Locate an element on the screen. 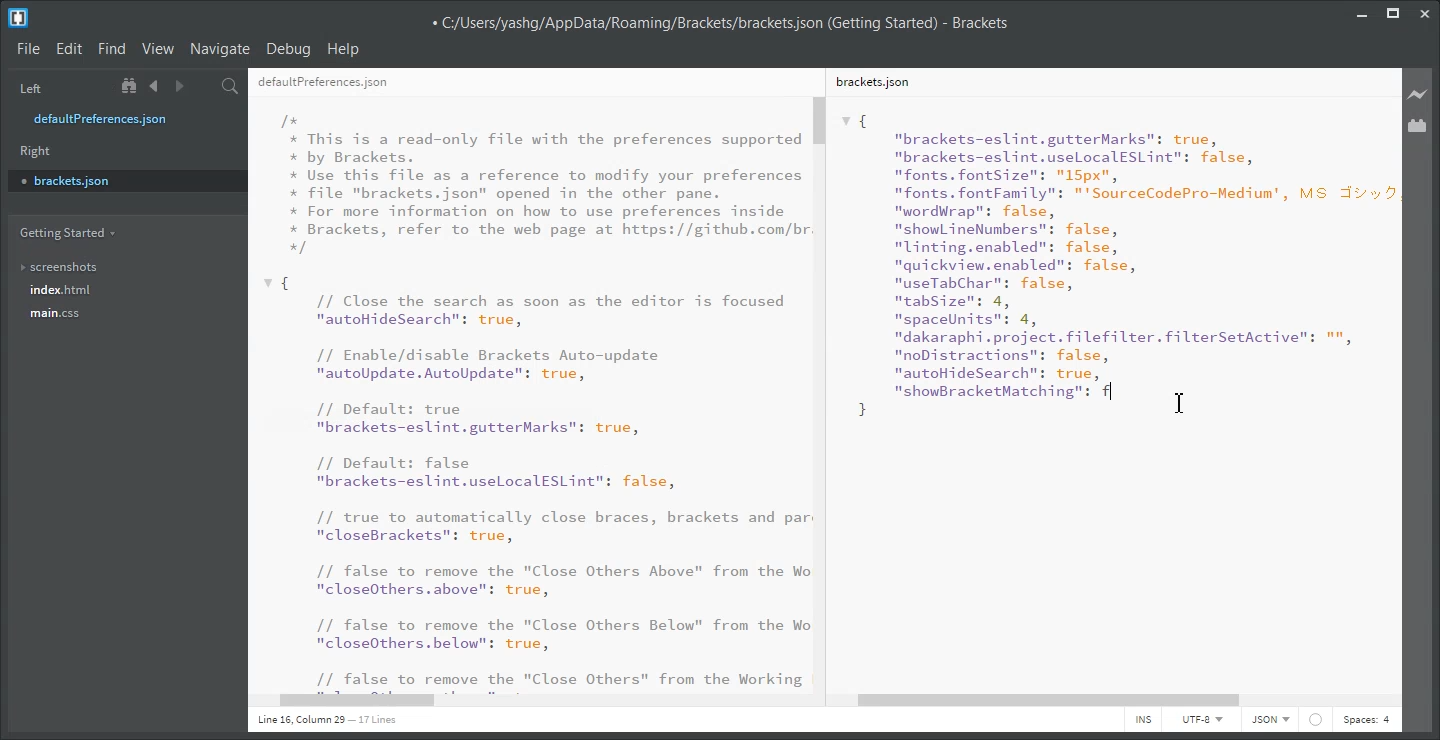 This screenshot has width=1440, height=740. Help is located at coordinates (345, 49).